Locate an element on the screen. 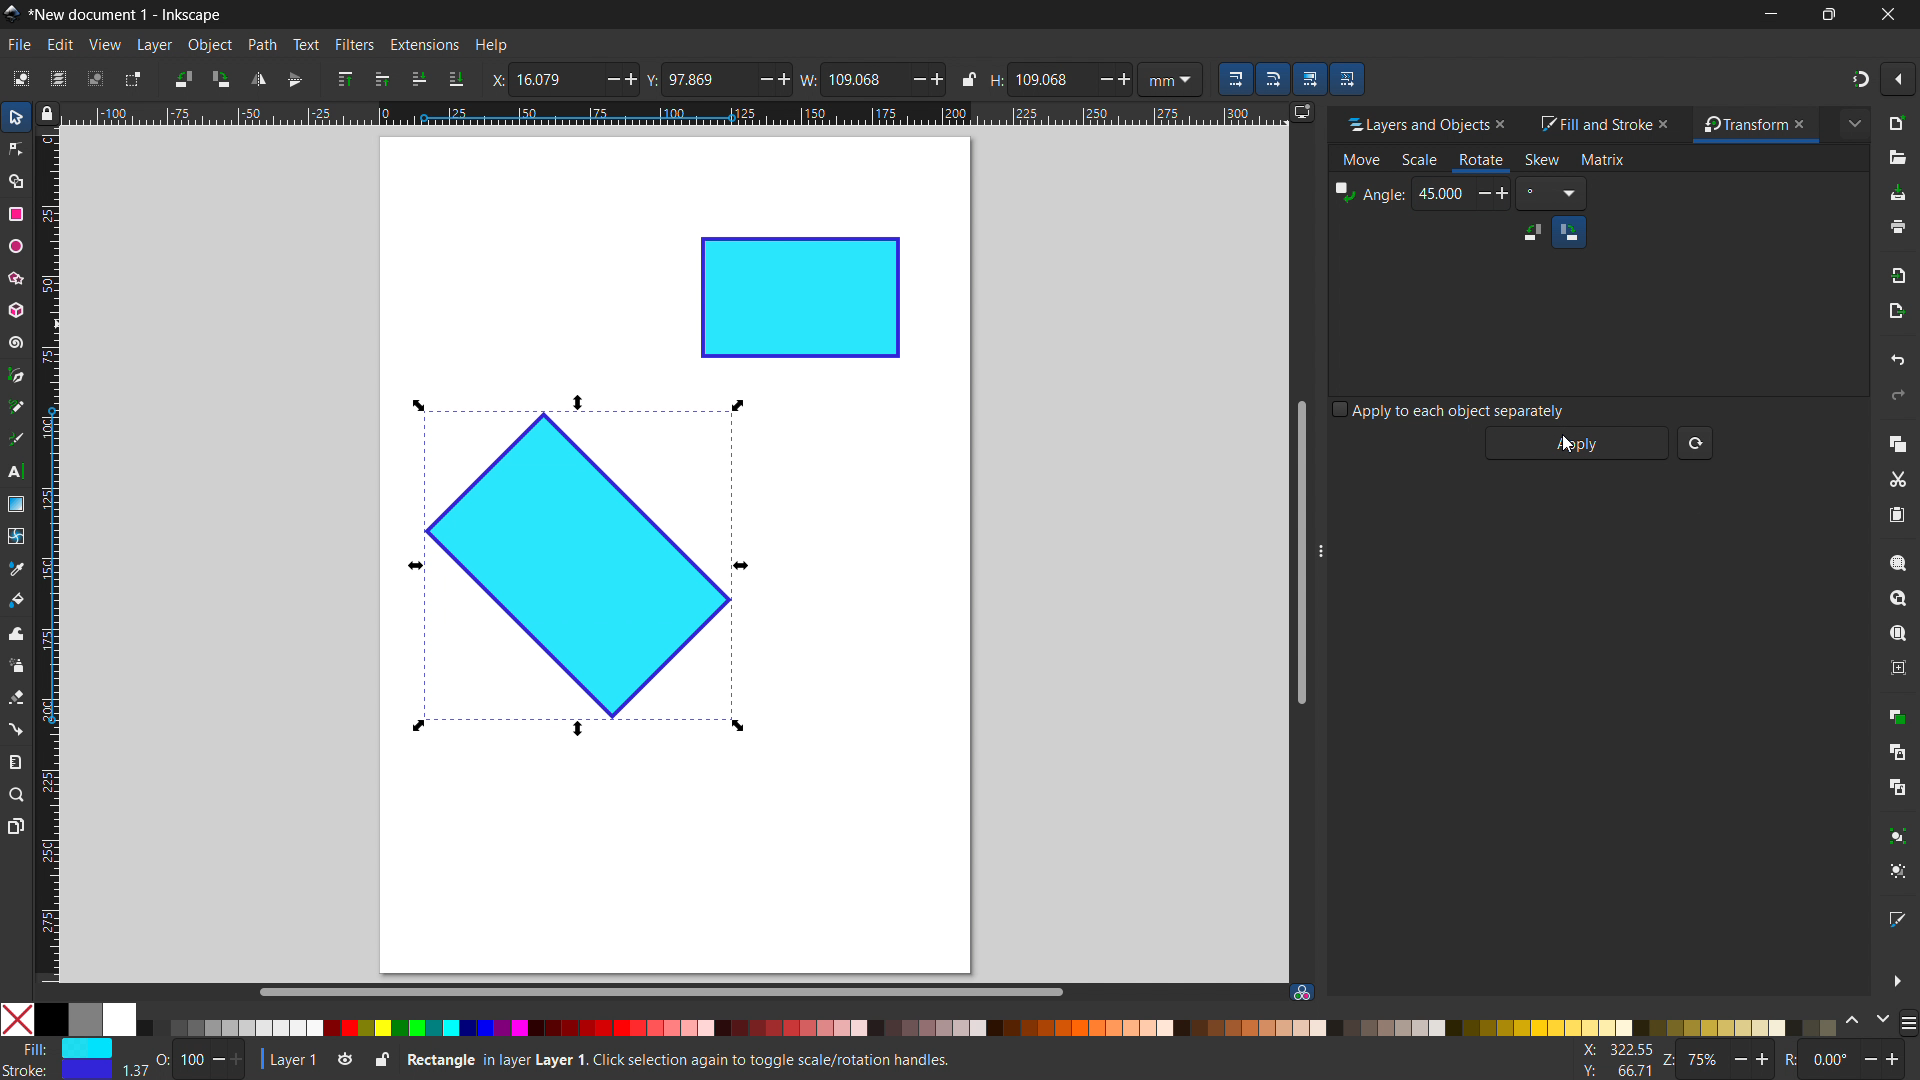 The height and width of the screenshot is (1080, 1920). color palletes is located at coordinates (986, 1027).